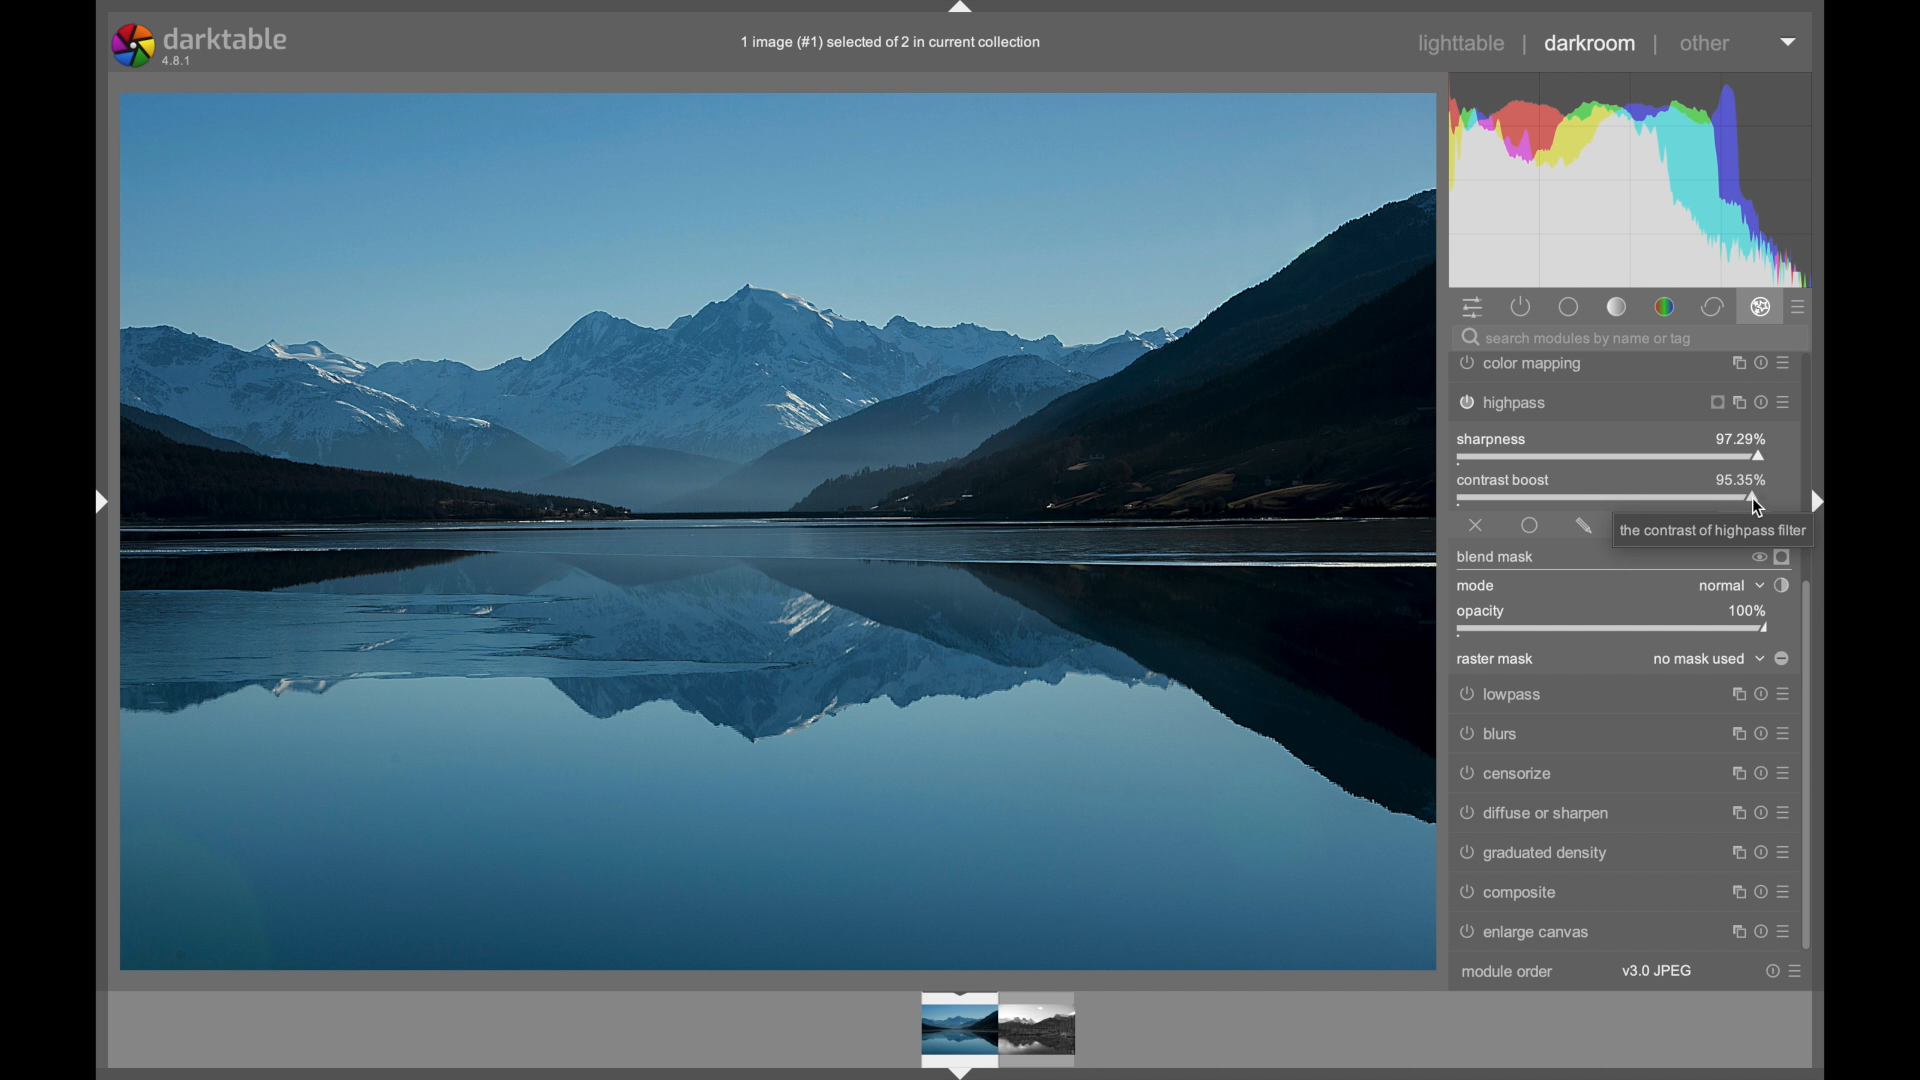 This screenshot has height=1080, width=1920. Describe the element at coordinates (961, 10) in the screenshot. I see `drag handle` at that location.